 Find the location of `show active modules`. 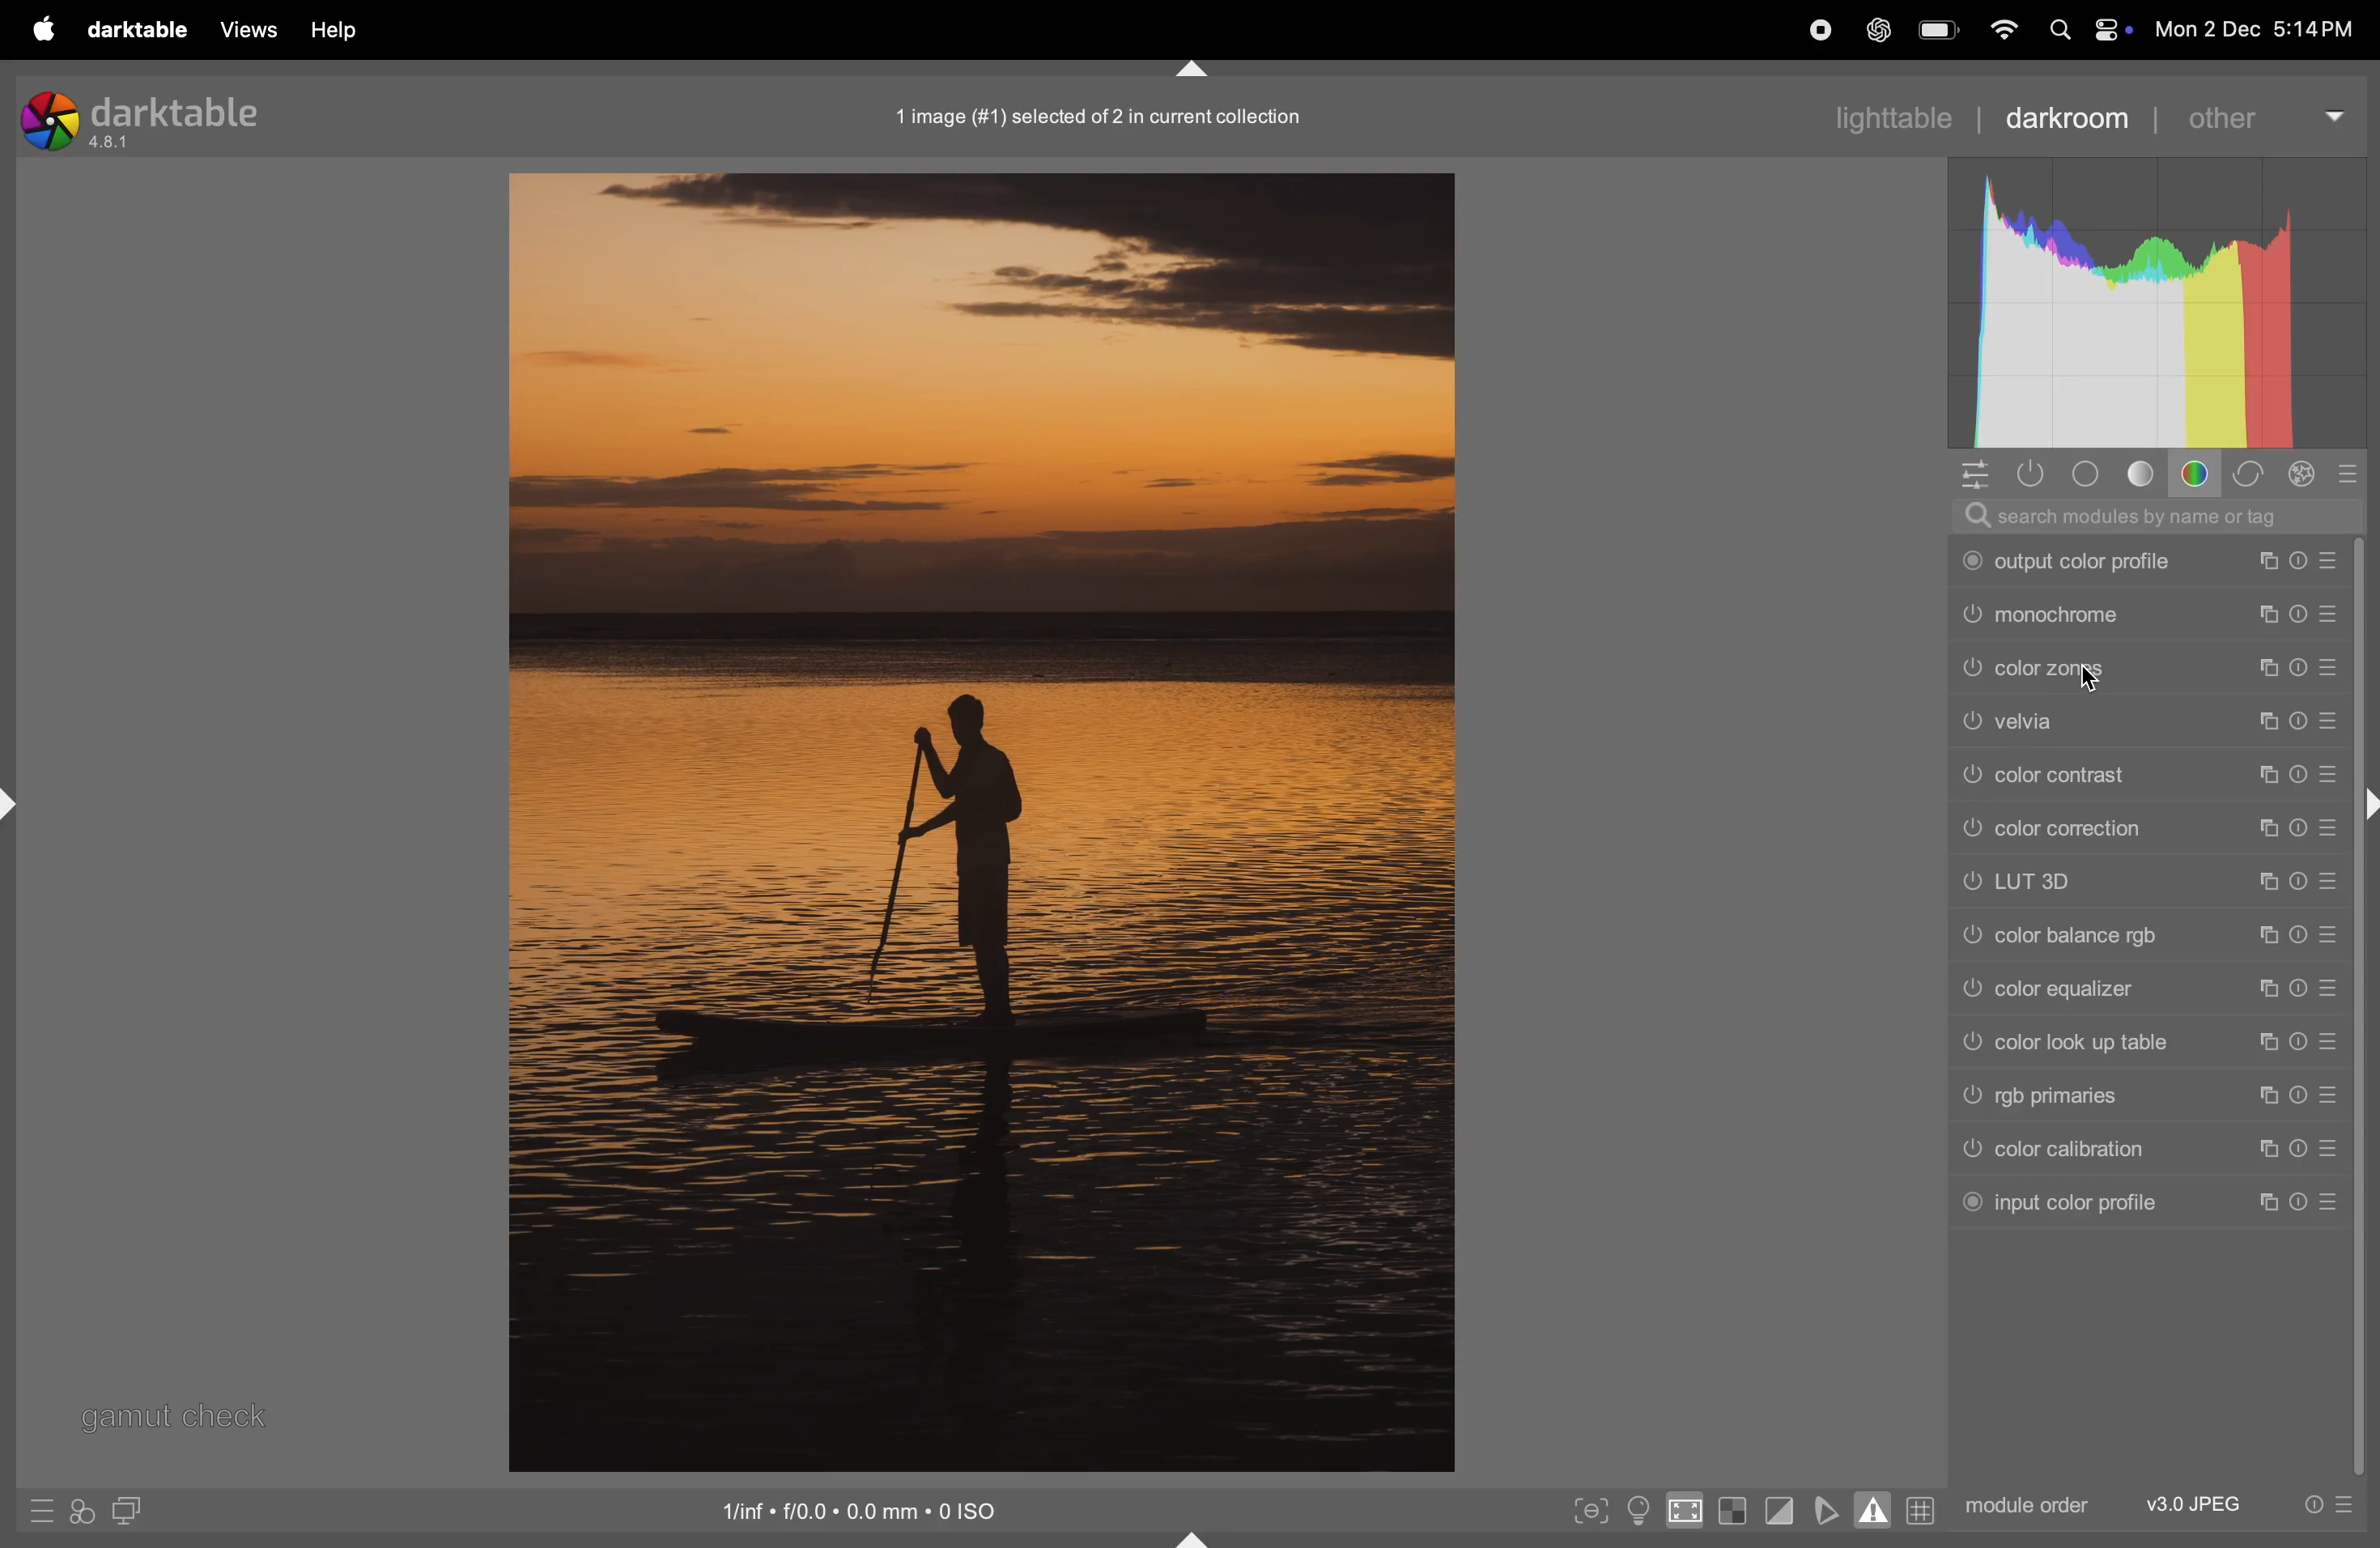

show active modules is located at coordinates (2034, 474).